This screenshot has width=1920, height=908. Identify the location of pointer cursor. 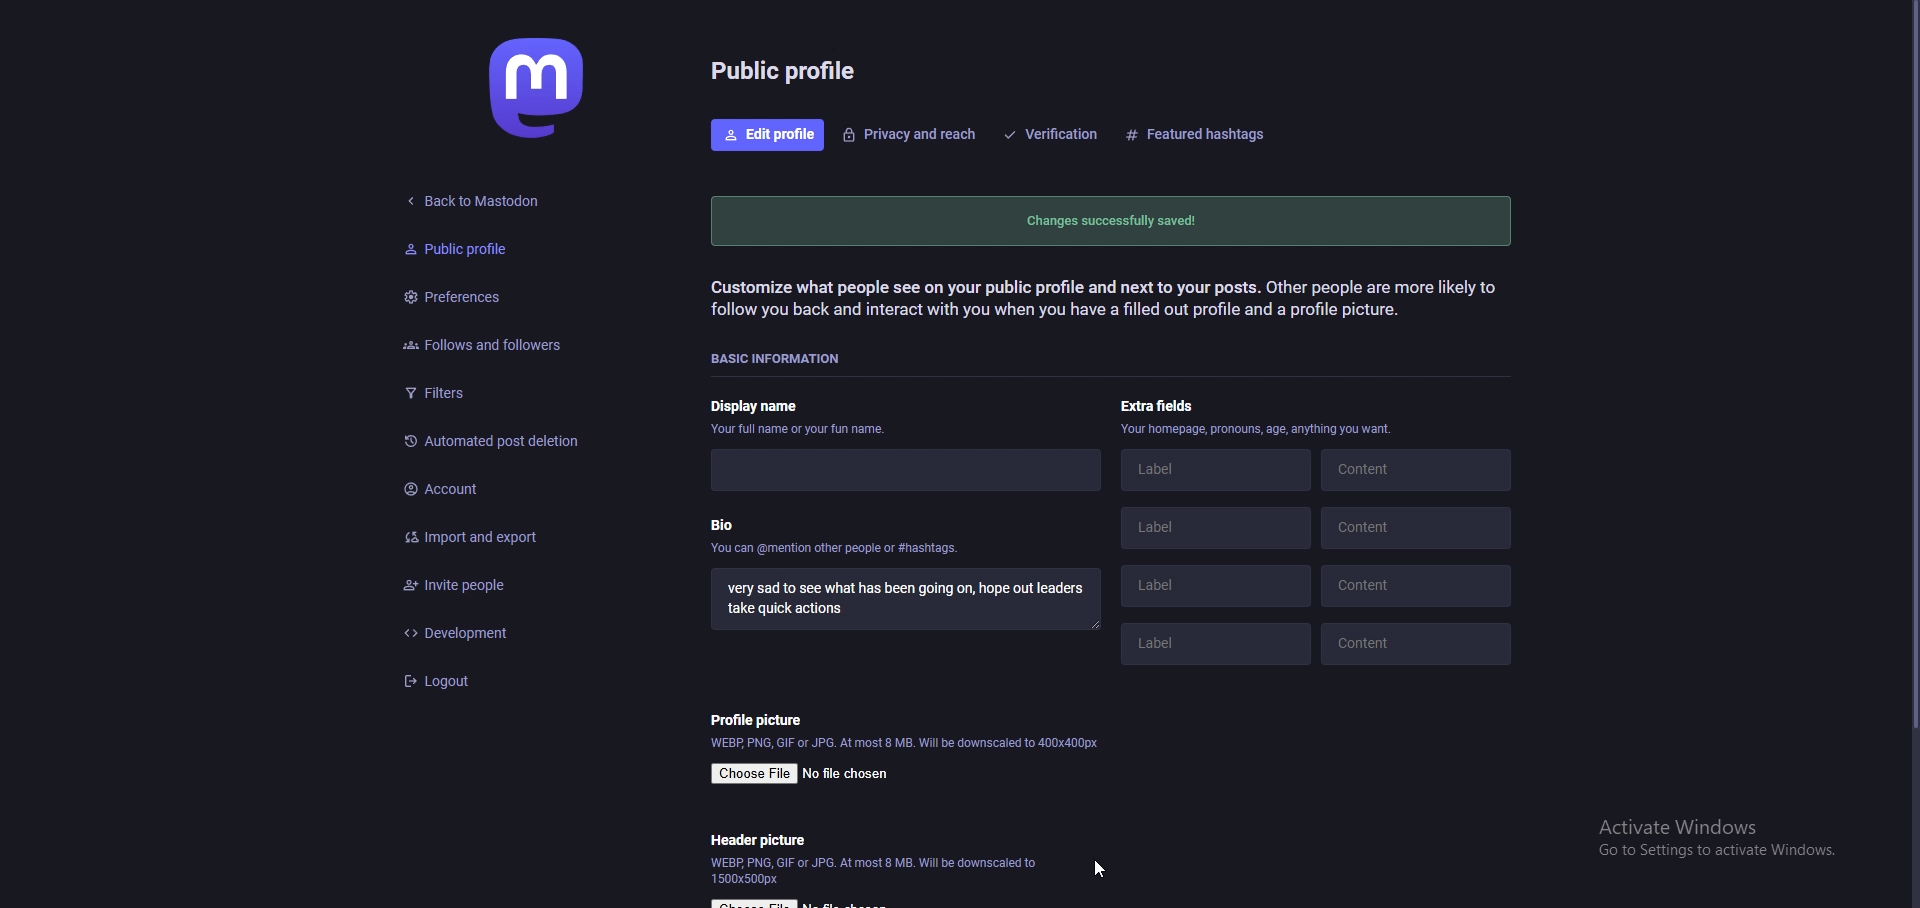
(1908, 396).